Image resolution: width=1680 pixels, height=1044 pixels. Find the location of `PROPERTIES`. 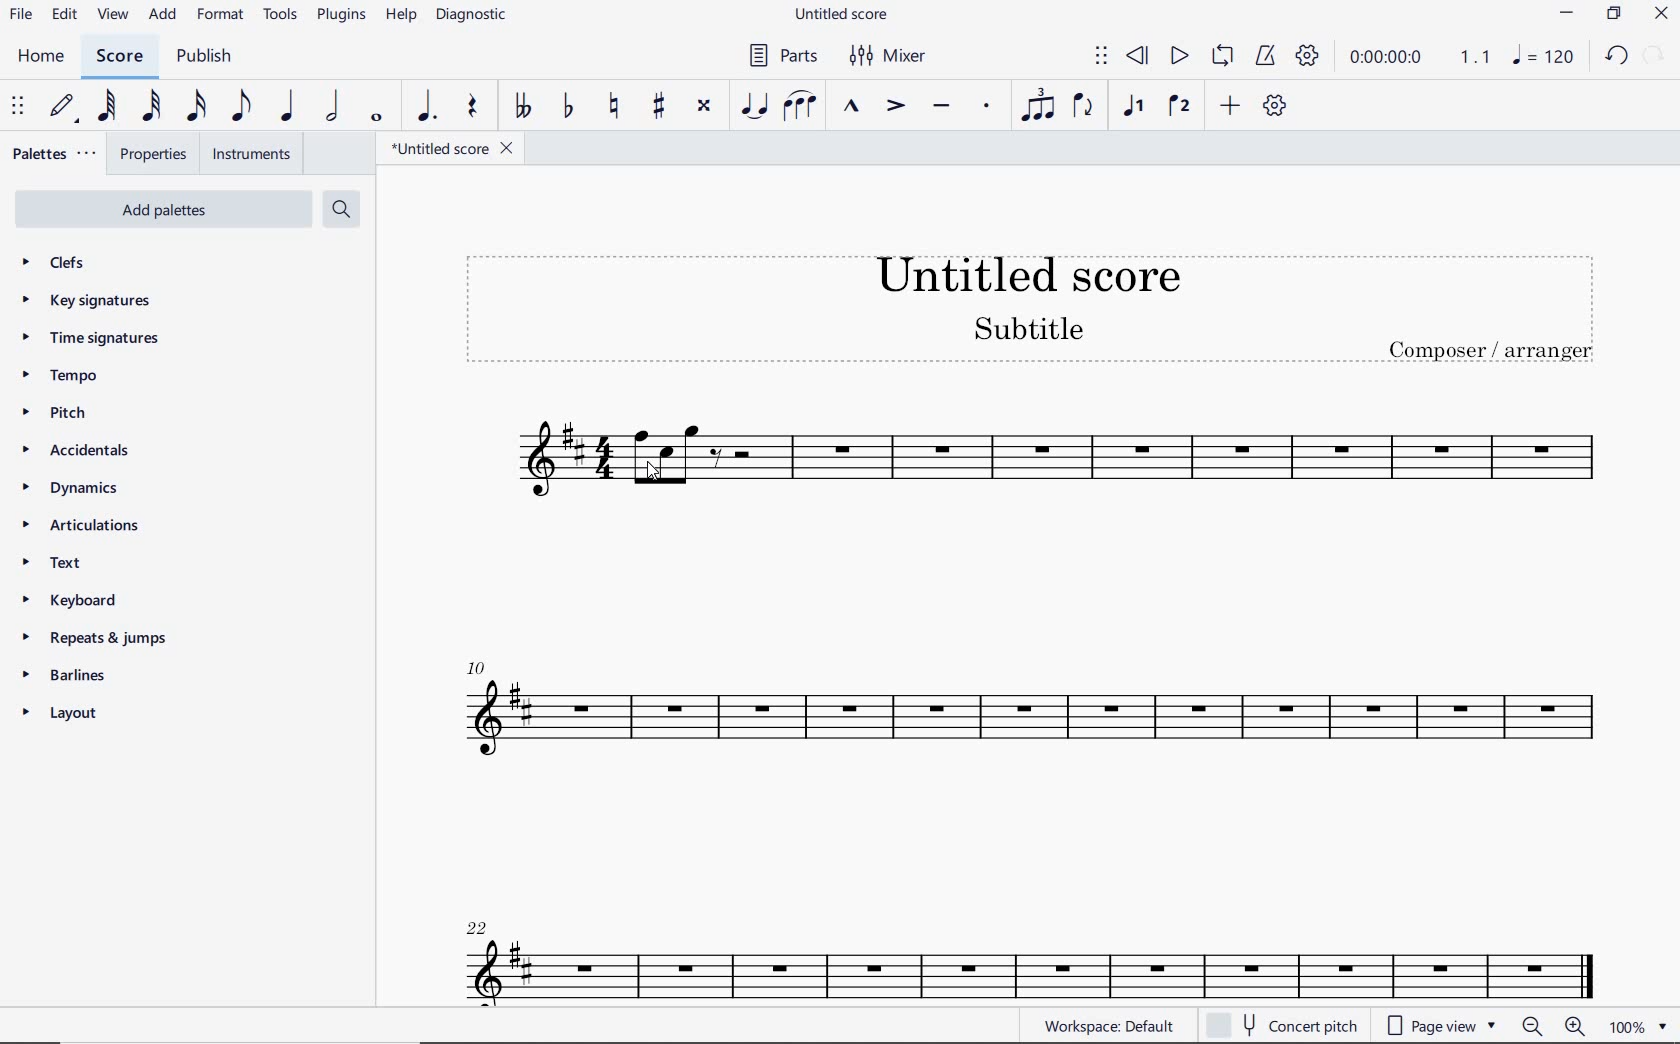

PROPERTIES is located at coordinates (155, 155).